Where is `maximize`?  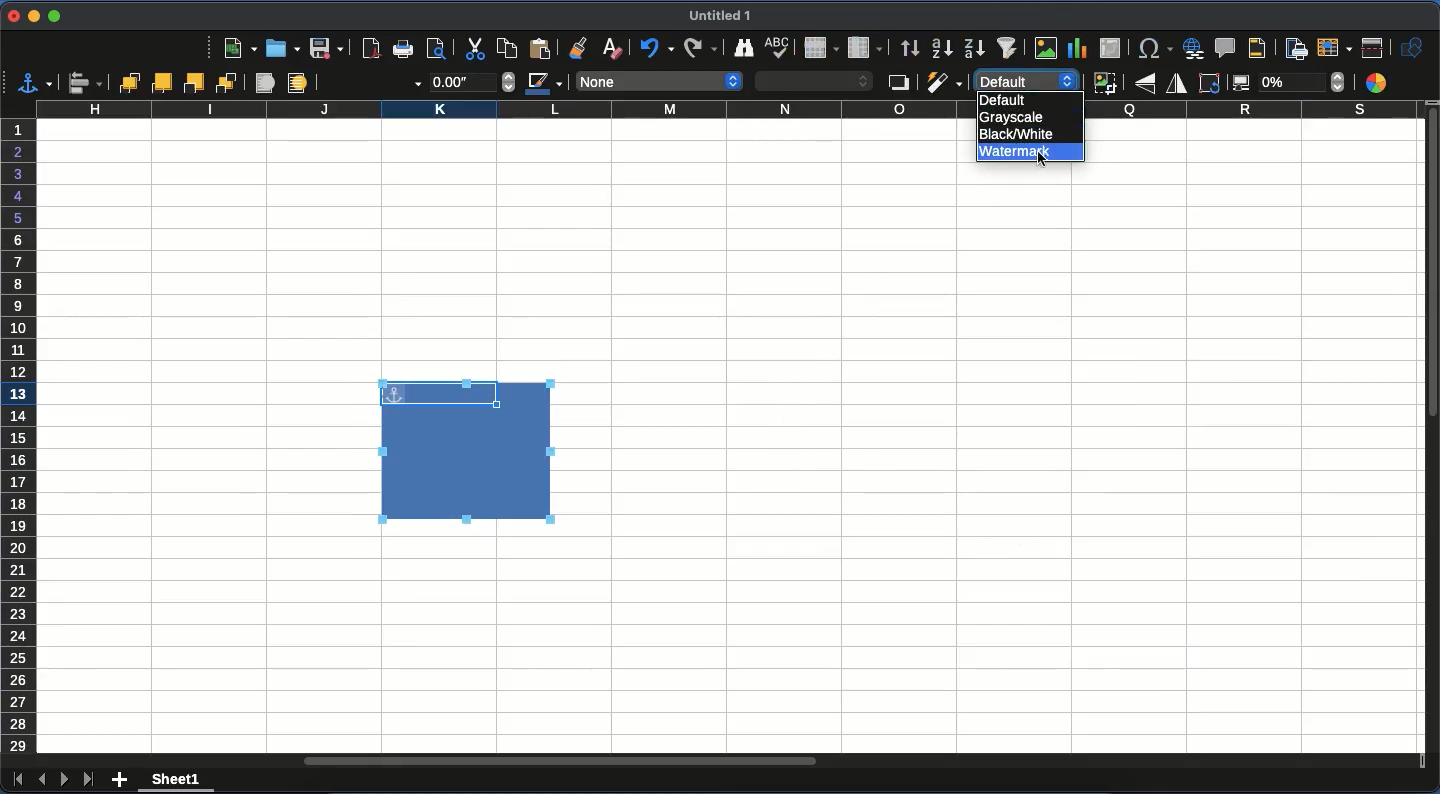 maximize is located at coordinates (52, 17).